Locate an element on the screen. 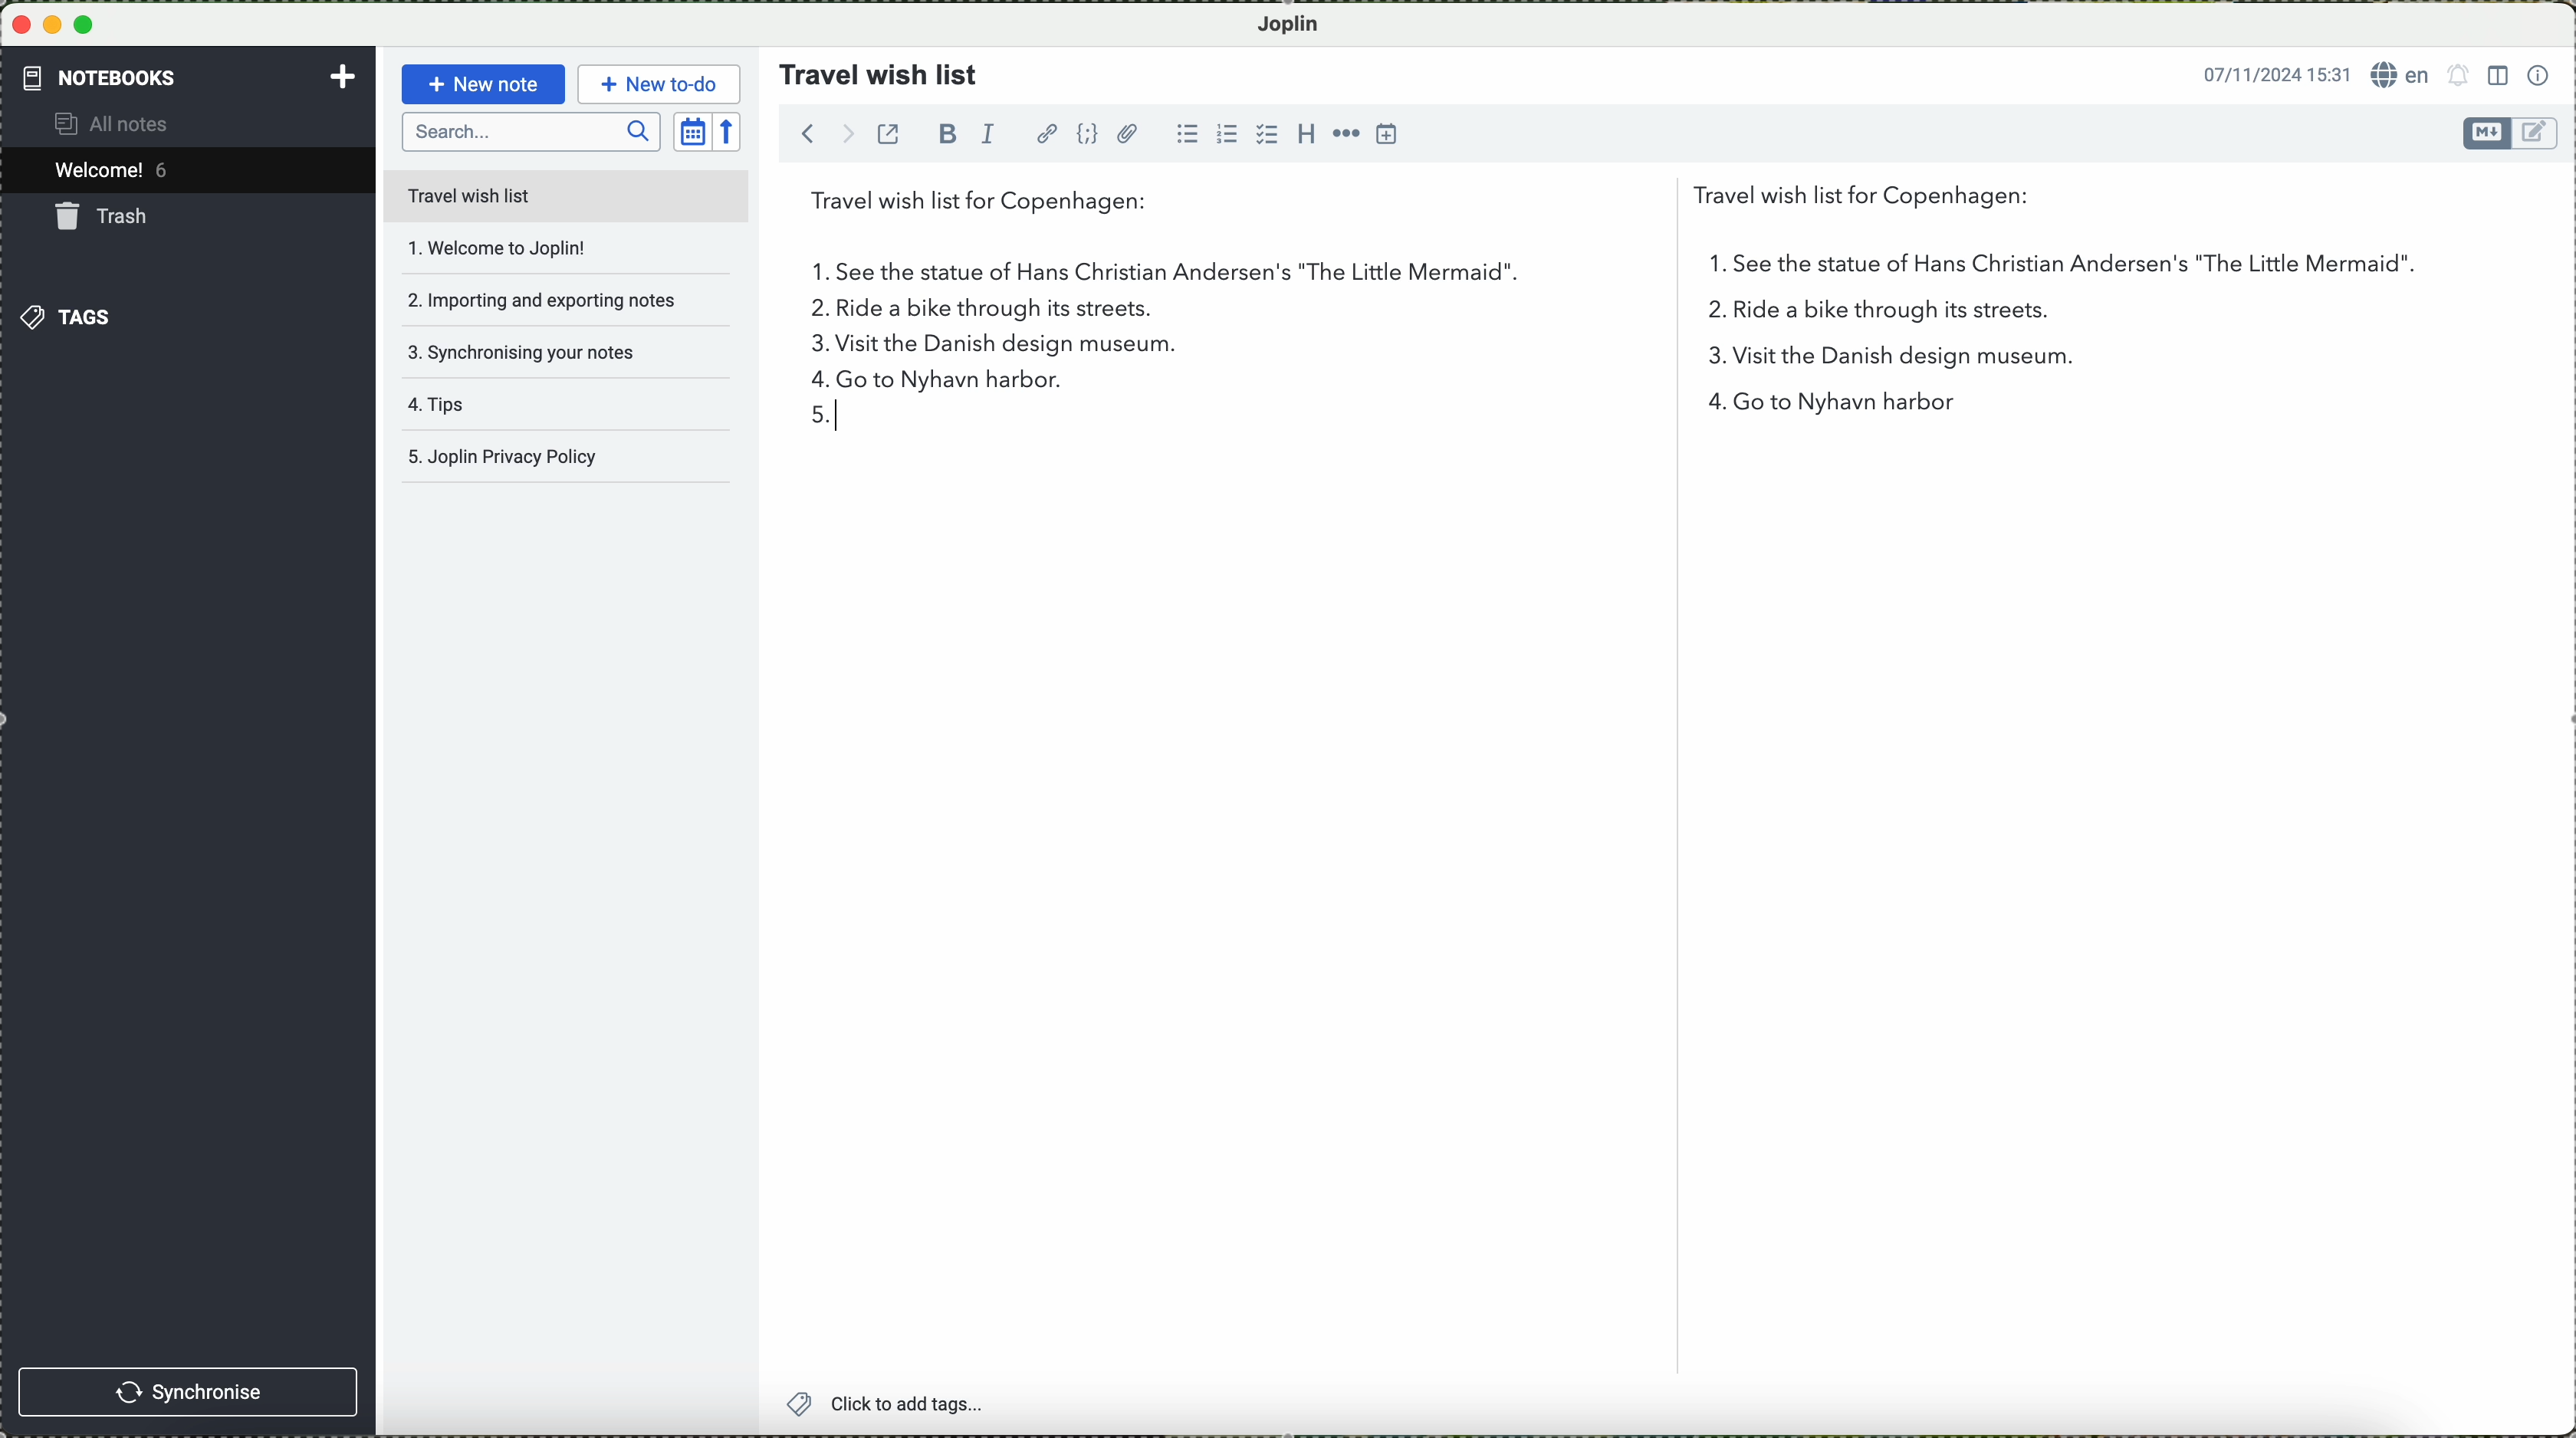 Image resolution: width=2576 pixels, height=1438 pixels. maximize is located at coordinates (89, 25).